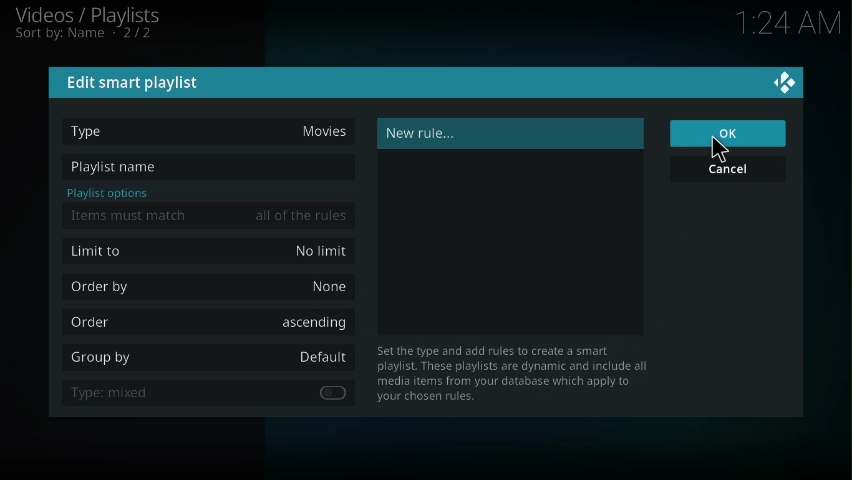 The image size is (852, 480). Describe the element at coordinates (719, 149) in the screenshot. I see `cursor` at that location.